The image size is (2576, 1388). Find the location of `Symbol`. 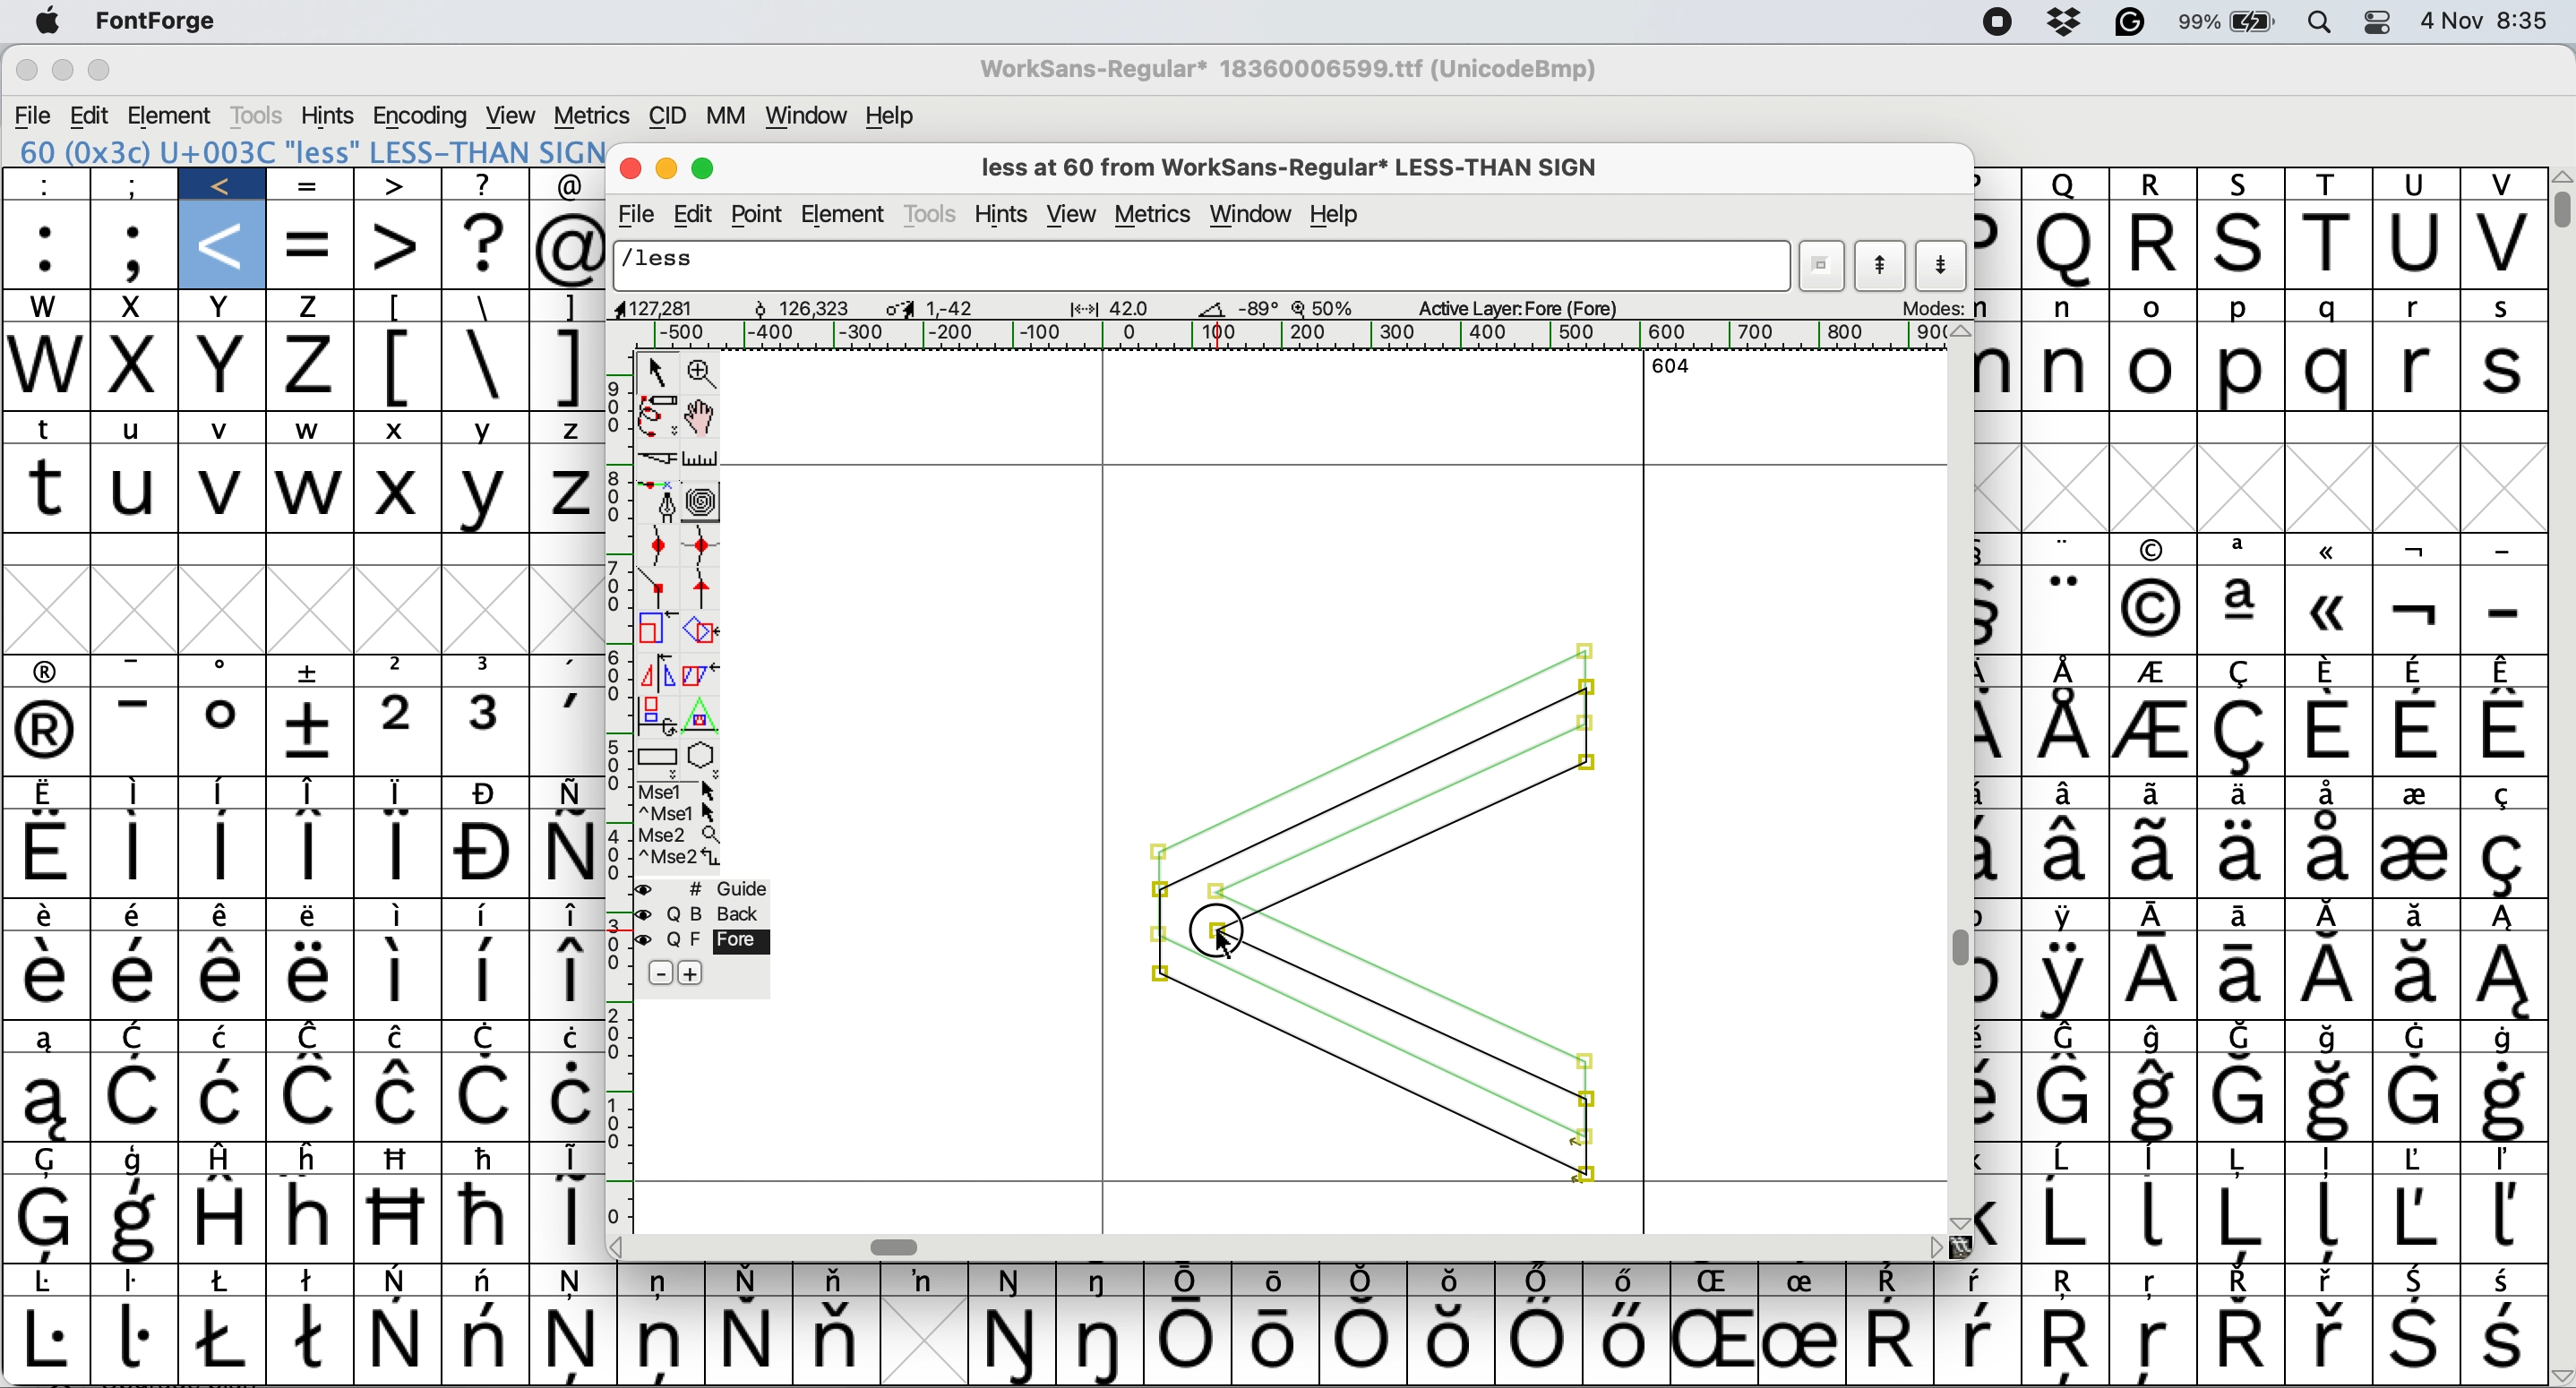

Symbol is located at coordinates (50, 1340).